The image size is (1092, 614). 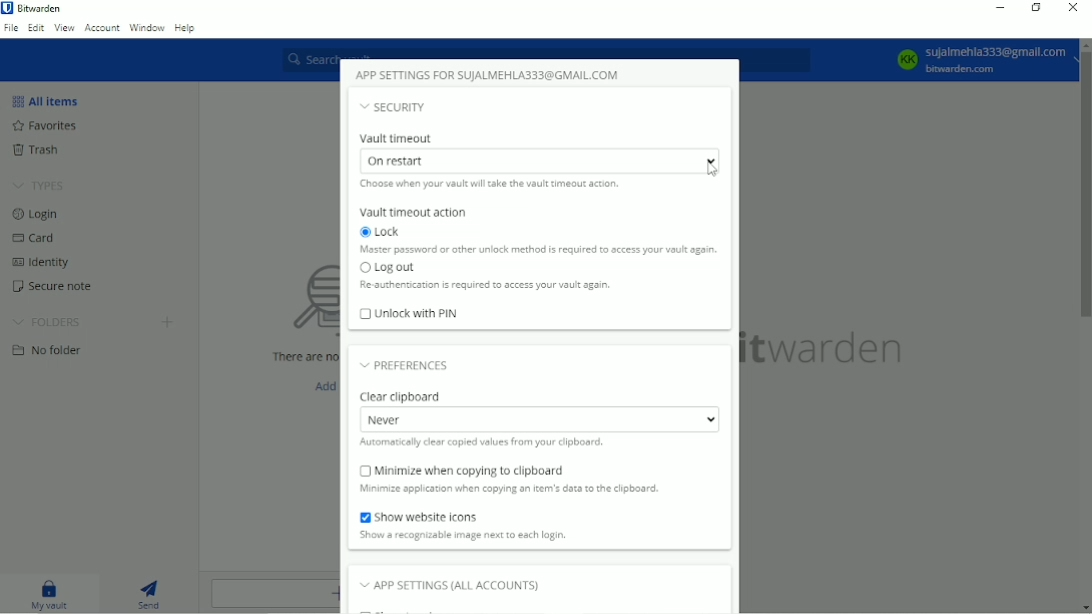 I want to click on App settings (all accounts), so click(x=451, y=584).